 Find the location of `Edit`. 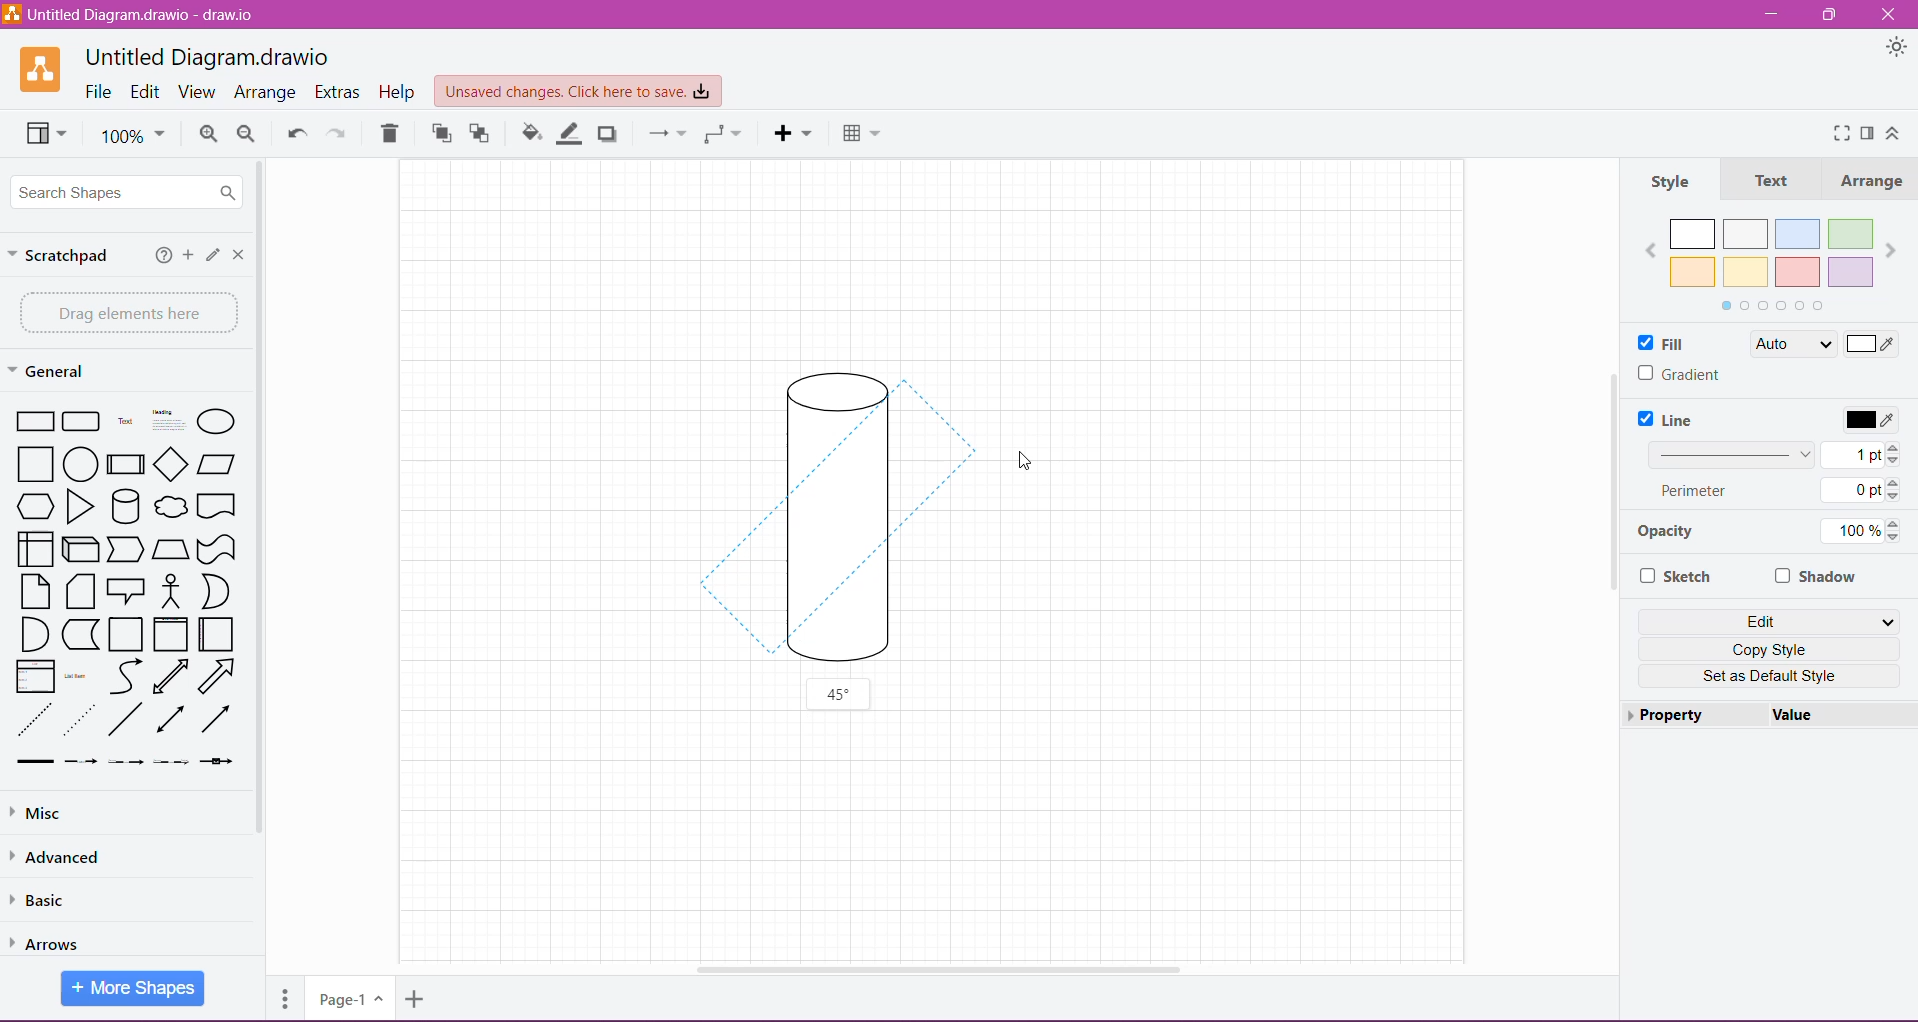

Edit is located at coordinates (1774, 620).